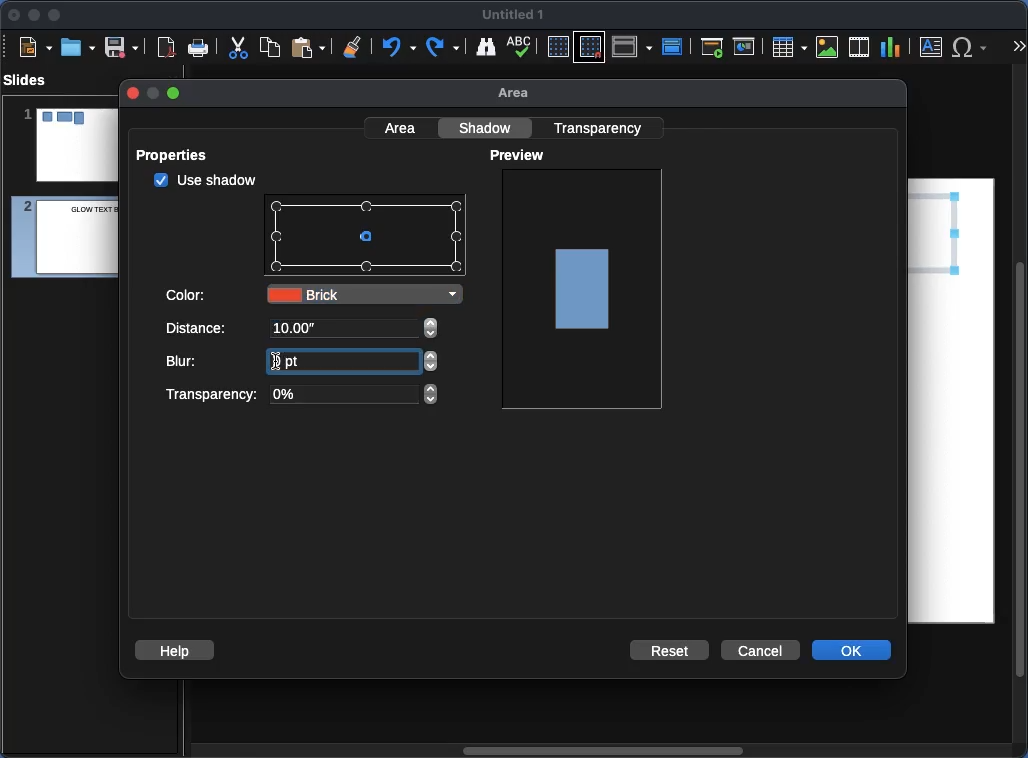 This screenshot has height=758, width=1028. Describe the element at coordinates (188, 293) in the screenshot. I see `Color` at that location.